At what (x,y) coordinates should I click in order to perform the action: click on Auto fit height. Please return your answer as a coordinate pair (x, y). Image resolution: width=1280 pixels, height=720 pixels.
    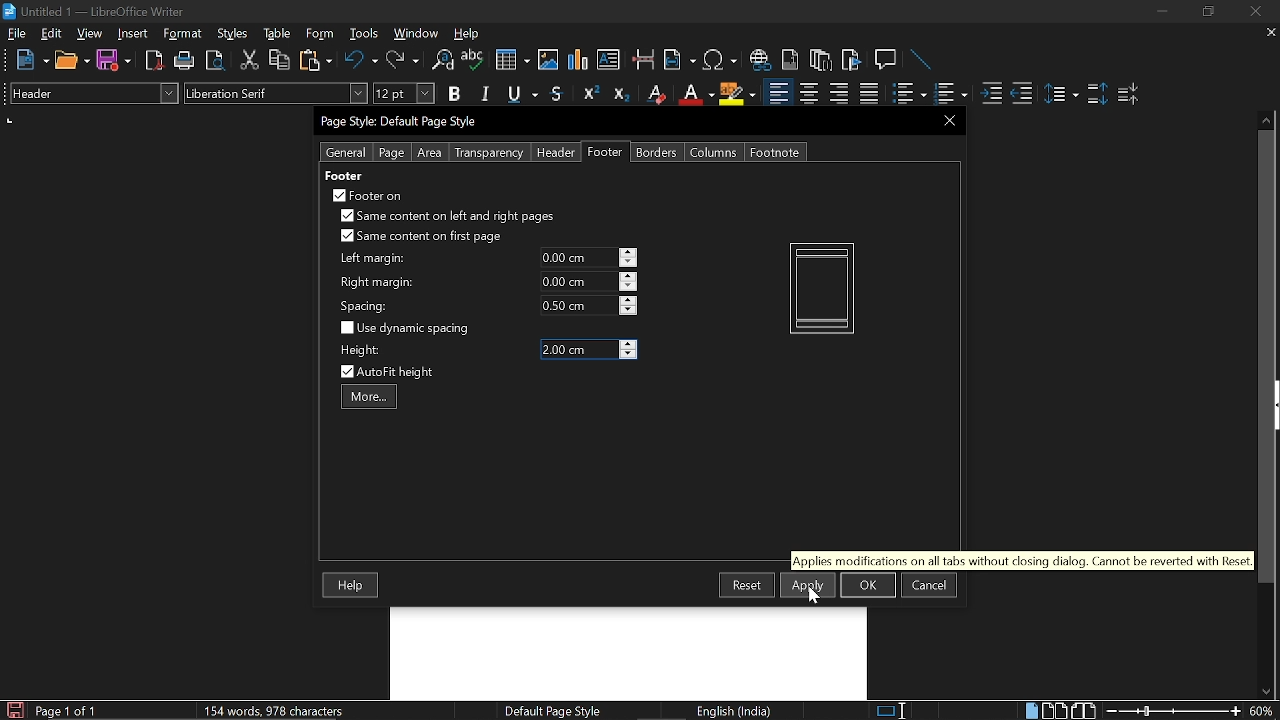
    Looking at the image, I should click on (400, 372).